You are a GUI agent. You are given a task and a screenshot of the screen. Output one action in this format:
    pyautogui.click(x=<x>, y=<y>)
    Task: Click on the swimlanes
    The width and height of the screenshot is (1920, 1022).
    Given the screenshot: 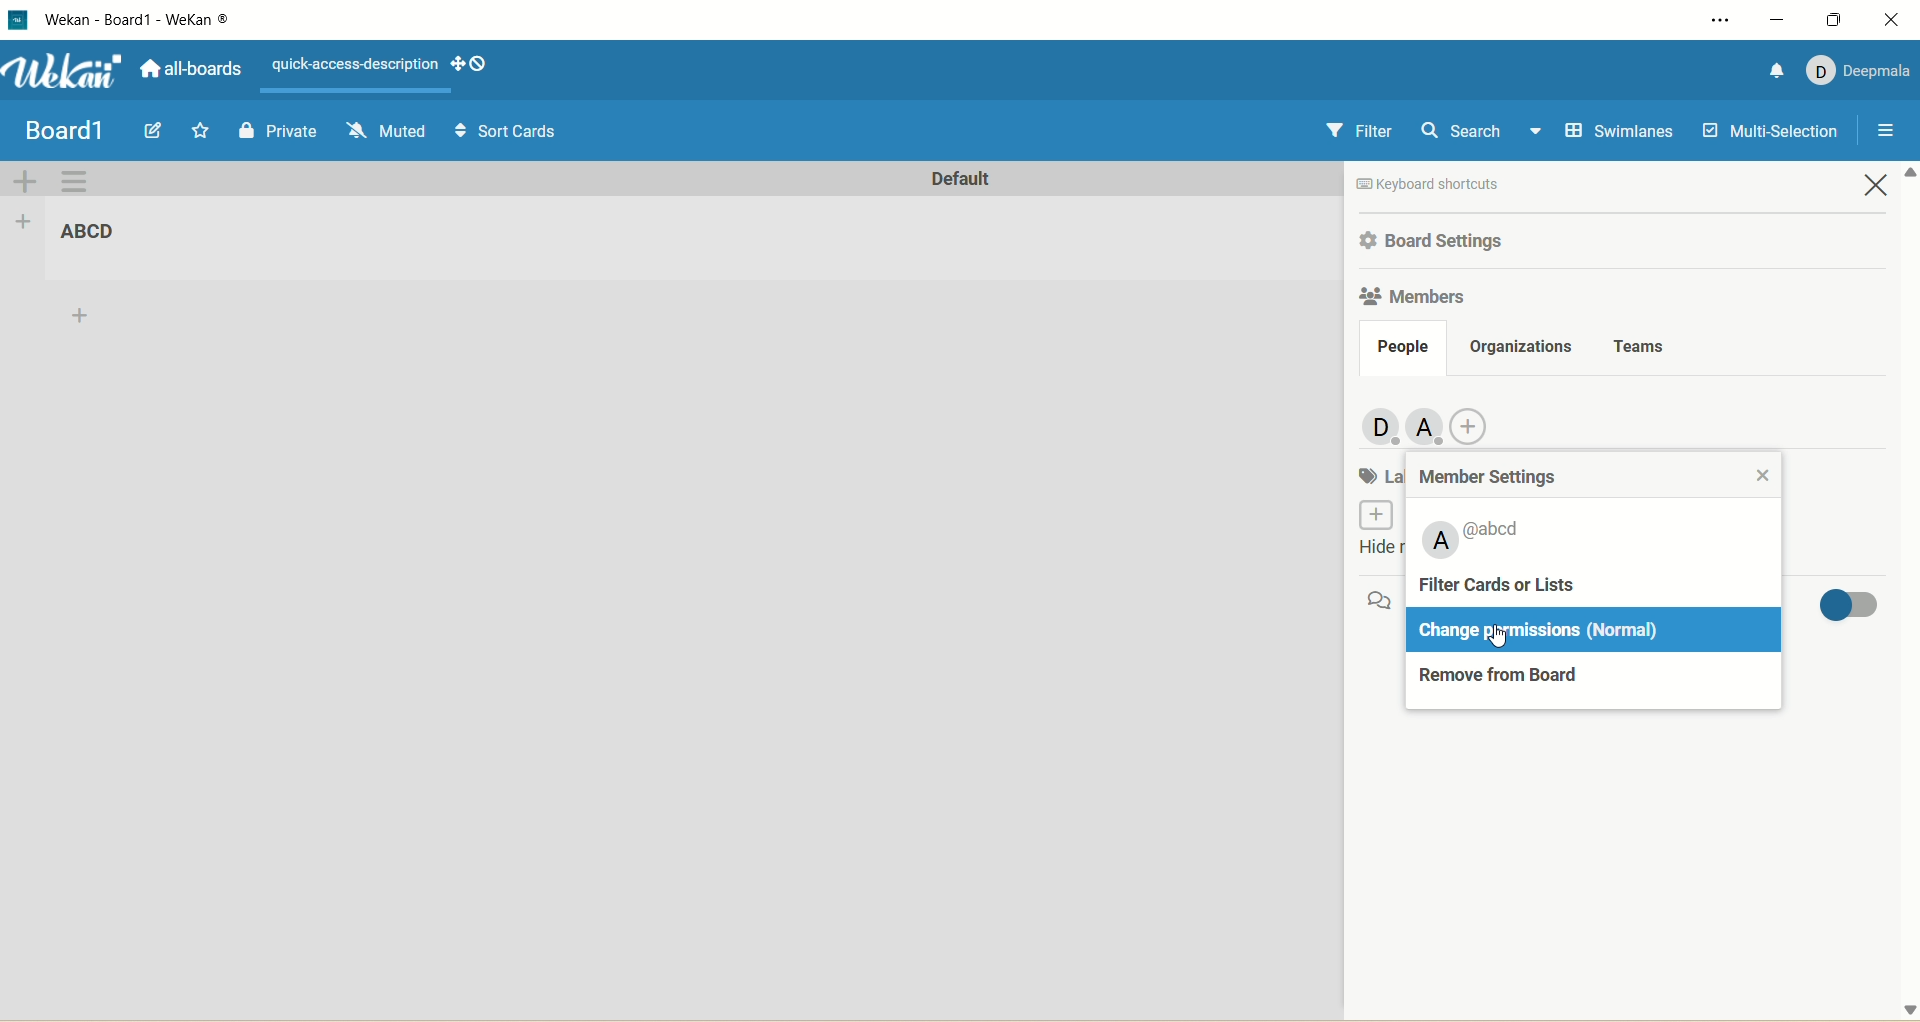 What is the action you would take?
    pyautogui.click(x=1615, y=134)
    